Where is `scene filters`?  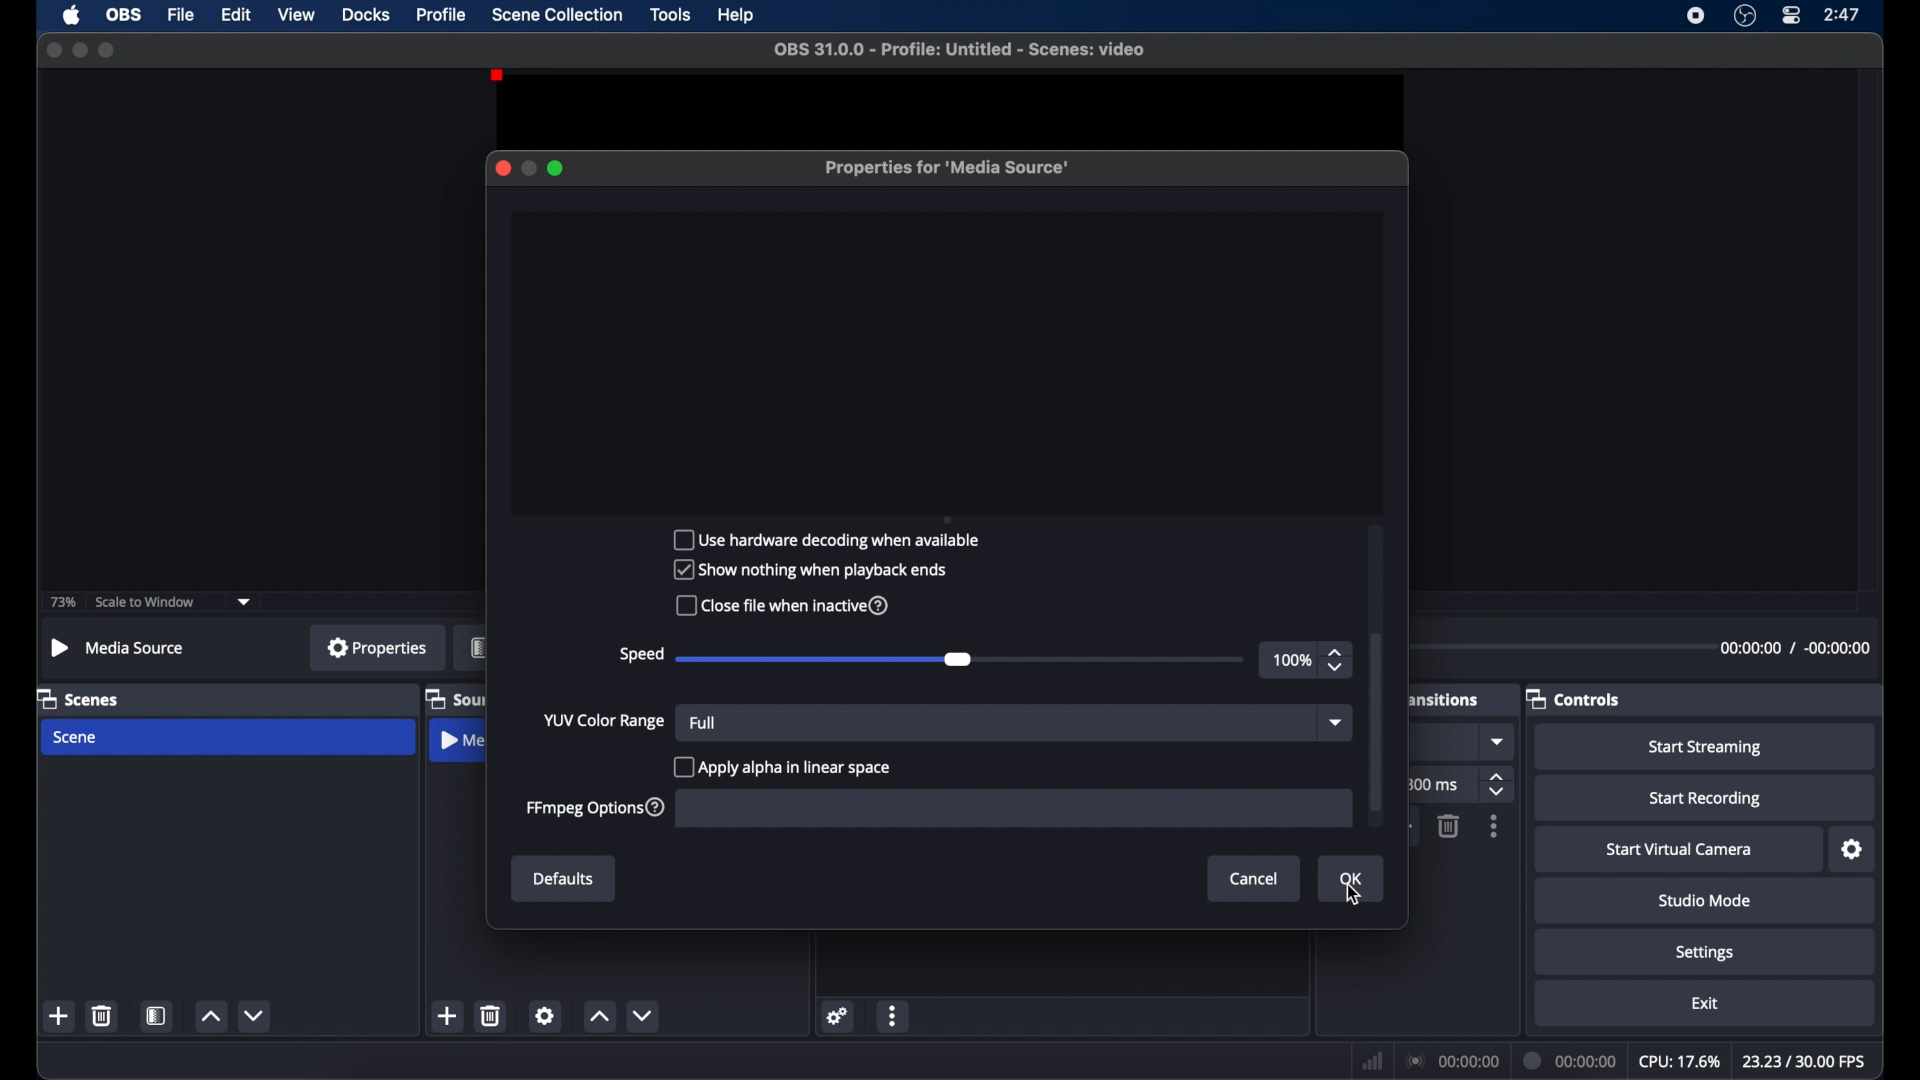 scene filters is located at coordinates (157, 1016).